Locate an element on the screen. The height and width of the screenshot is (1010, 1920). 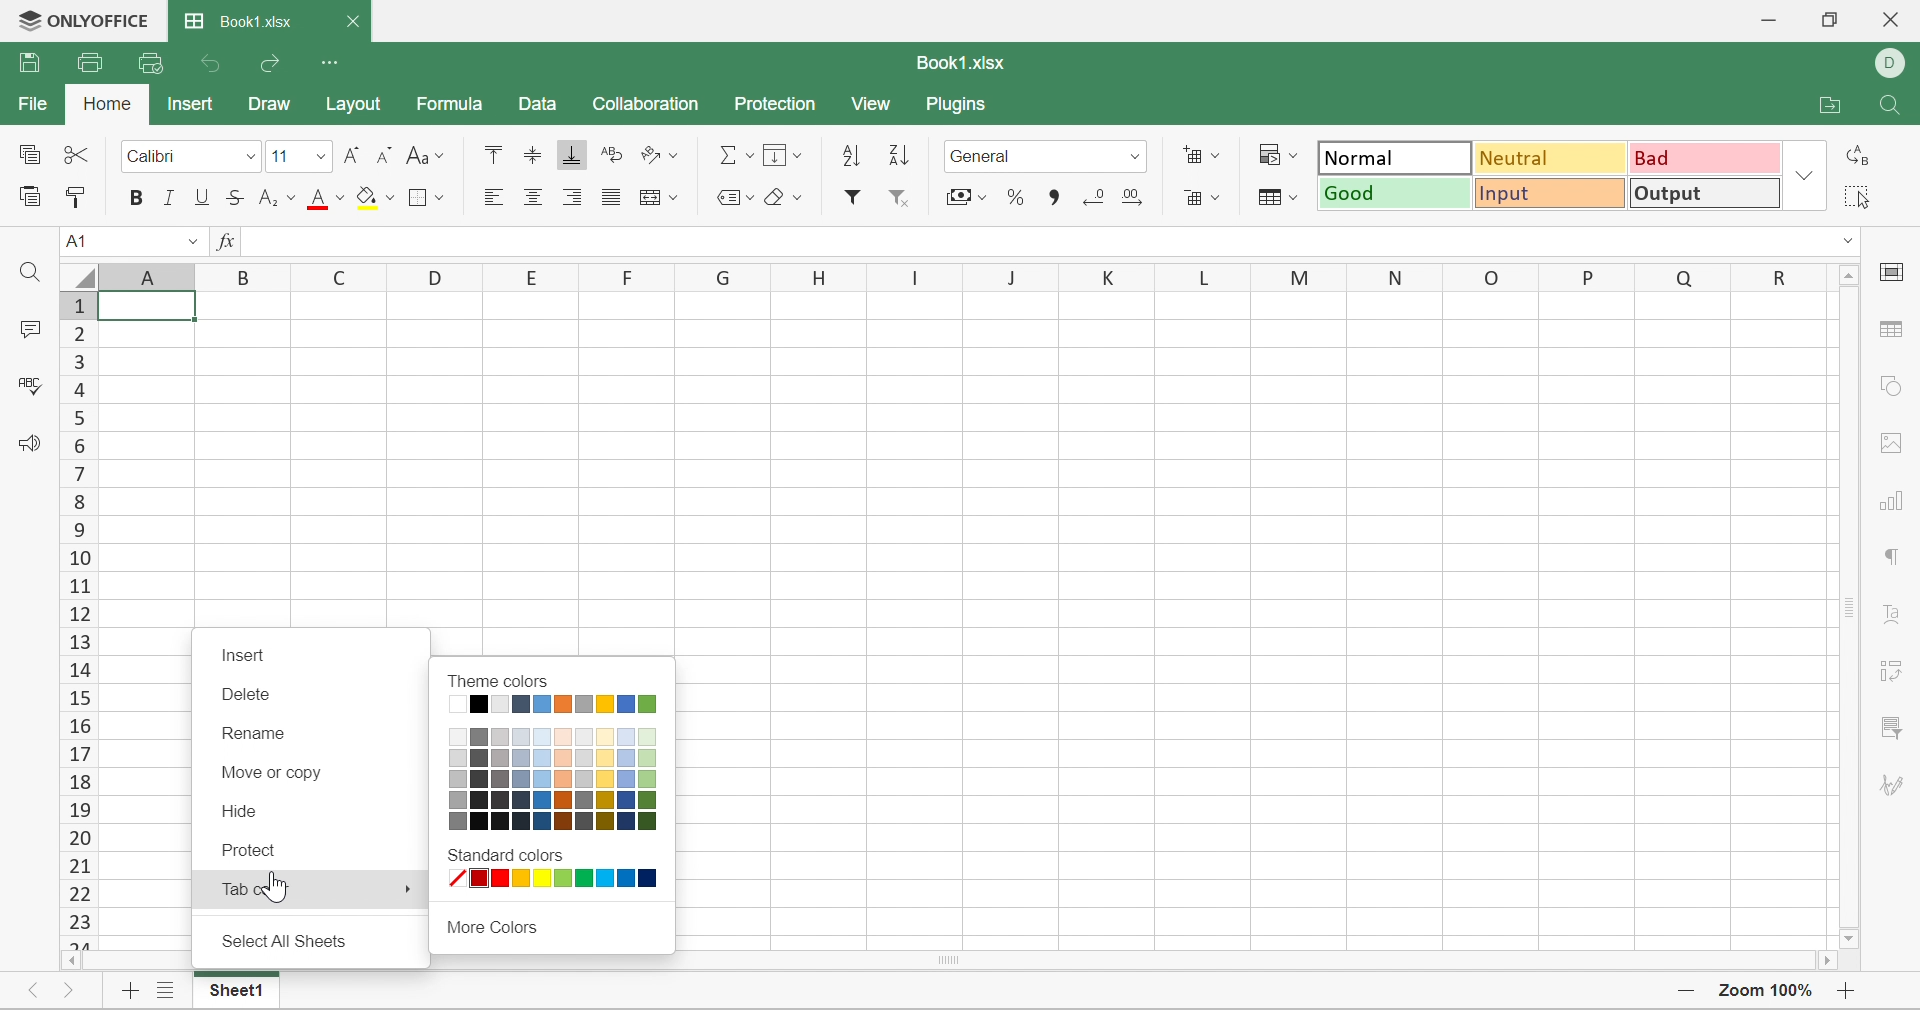
Image settings is located at coordinates (1891, 442).